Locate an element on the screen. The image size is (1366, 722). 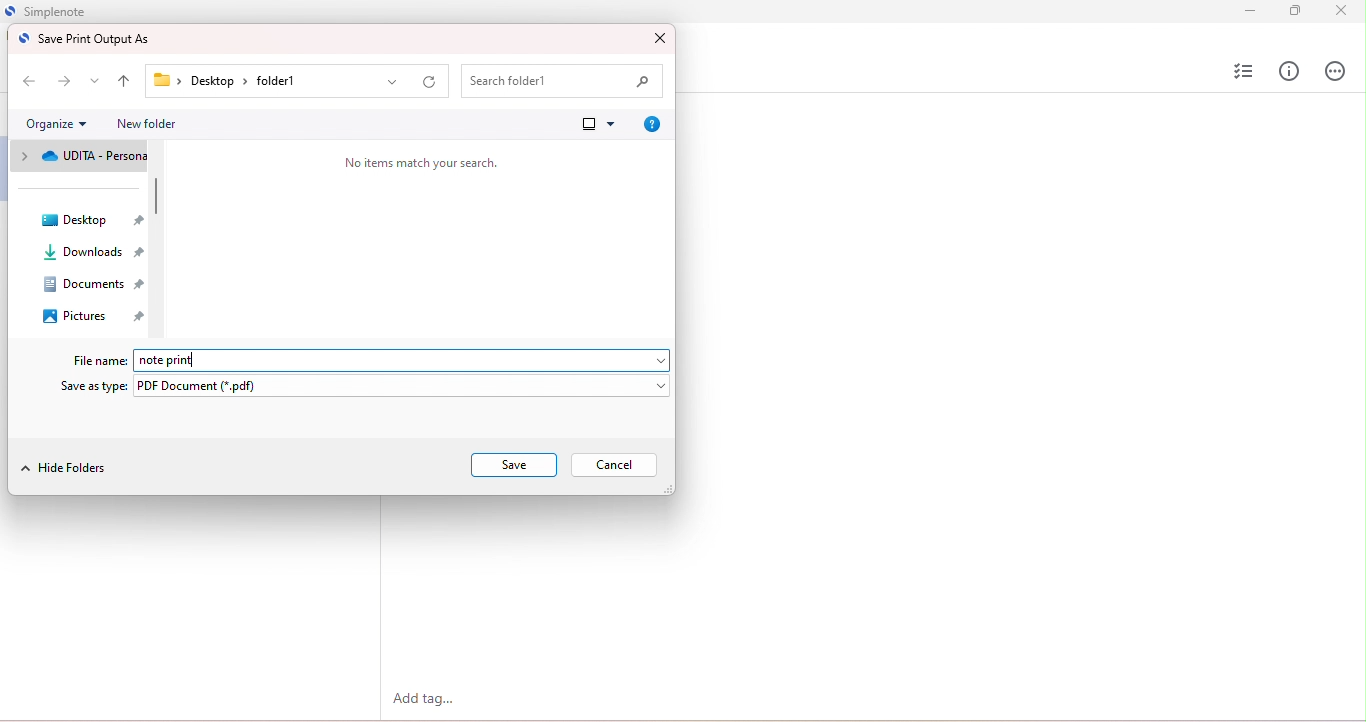
drop down is located at coordinates (394, 83).